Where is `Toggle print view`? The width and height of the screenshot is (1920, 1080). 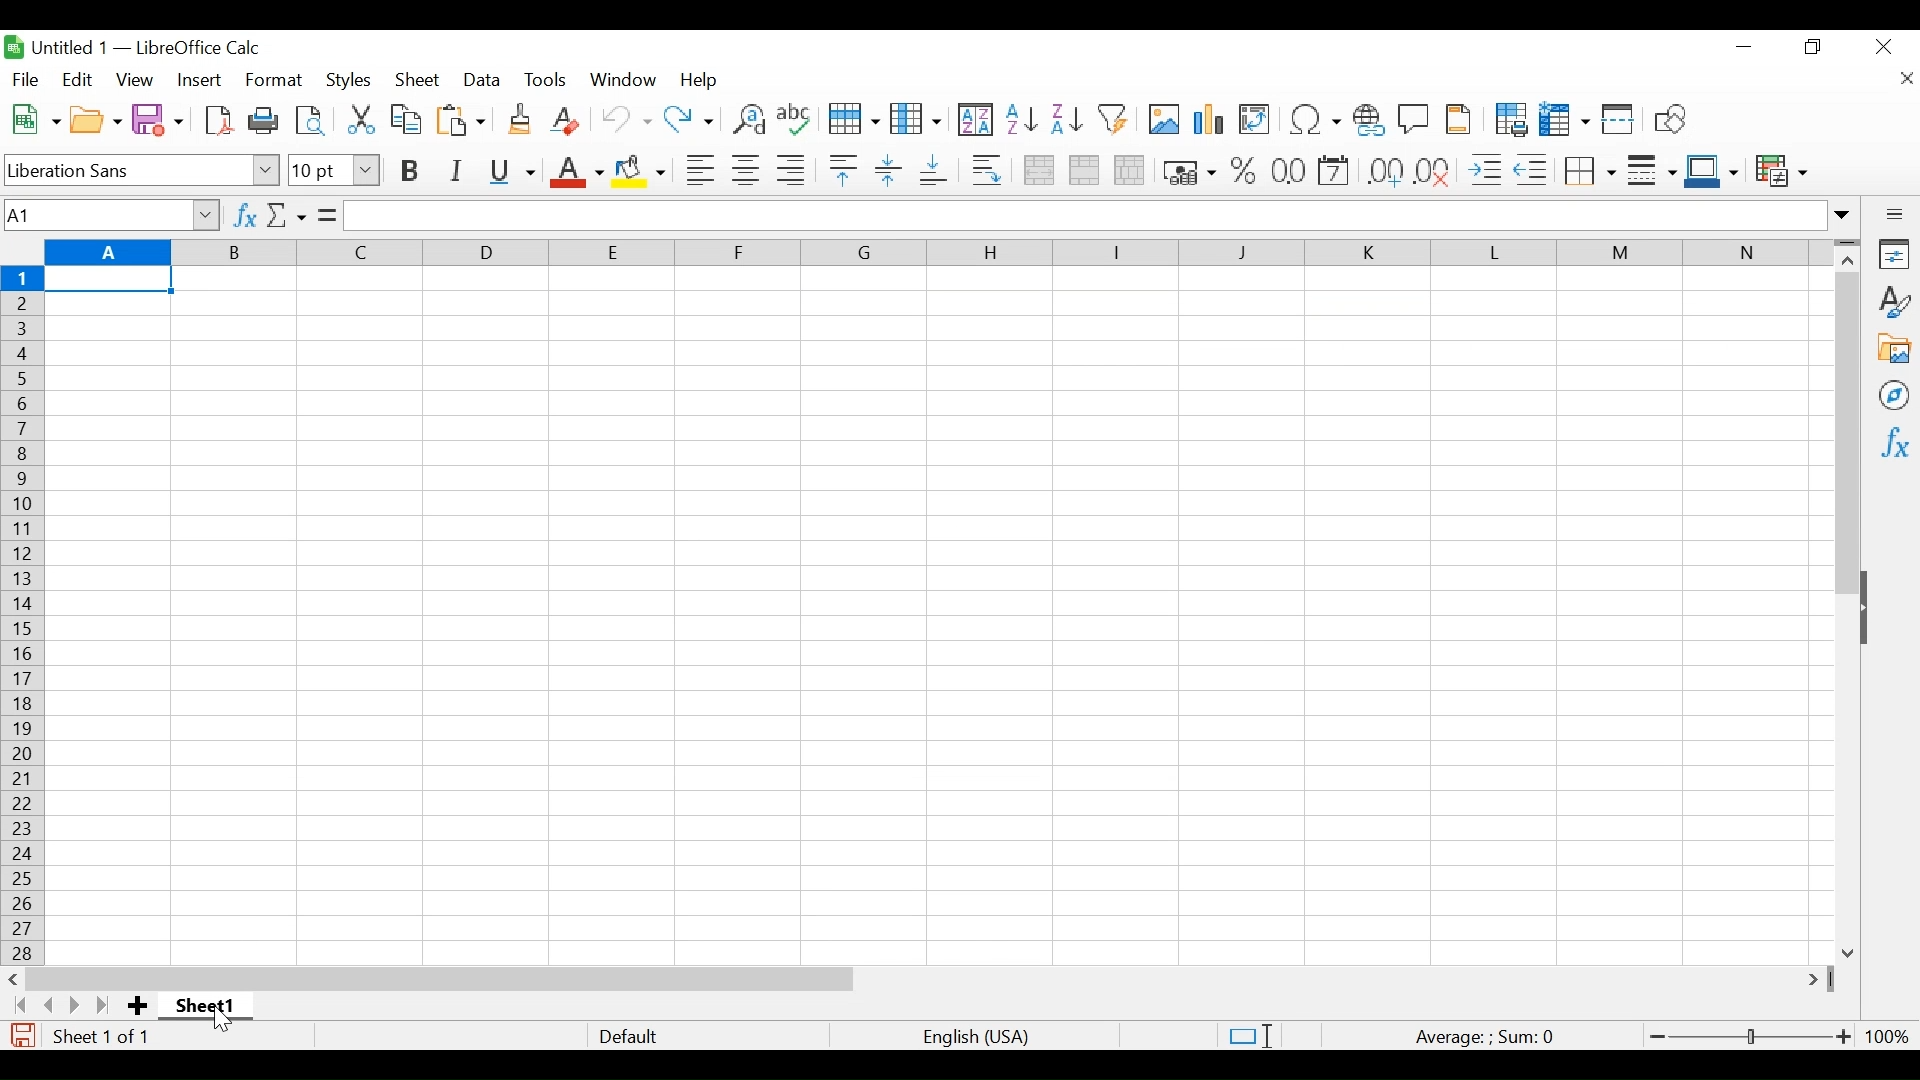 Toggle print view is located at coordinates (311, 118).